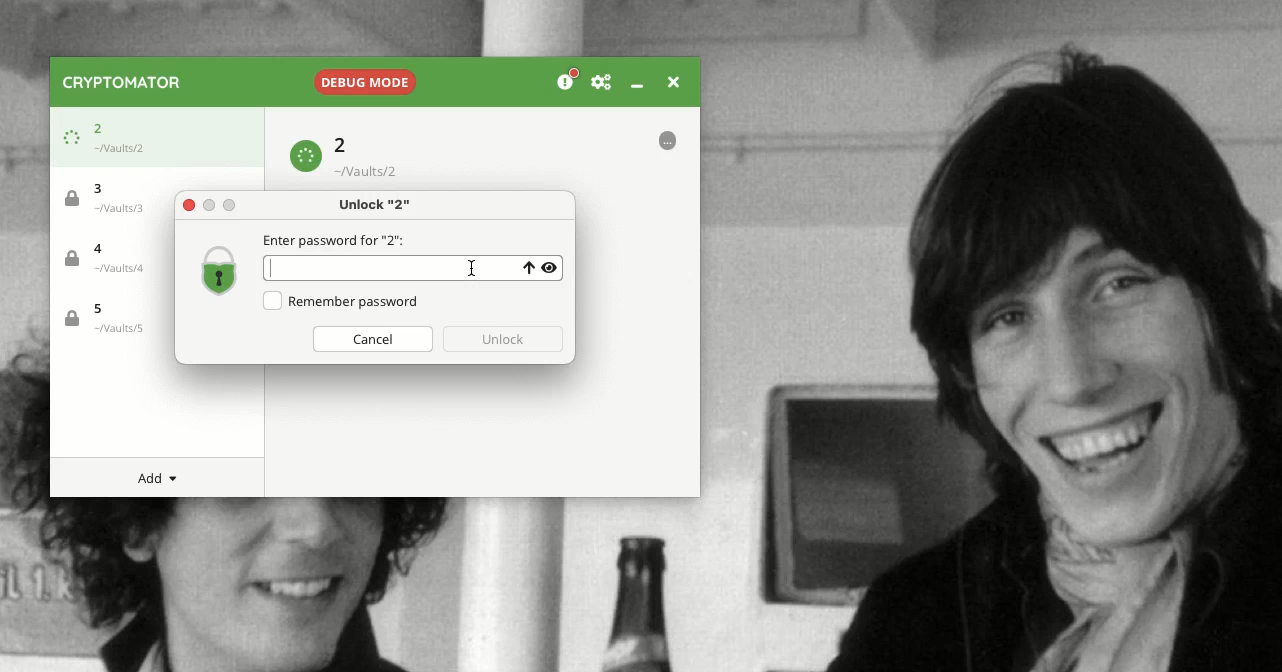  Describe the element at coordinates (272, 301) in the screenshot. I see `Checkbox` at that location.